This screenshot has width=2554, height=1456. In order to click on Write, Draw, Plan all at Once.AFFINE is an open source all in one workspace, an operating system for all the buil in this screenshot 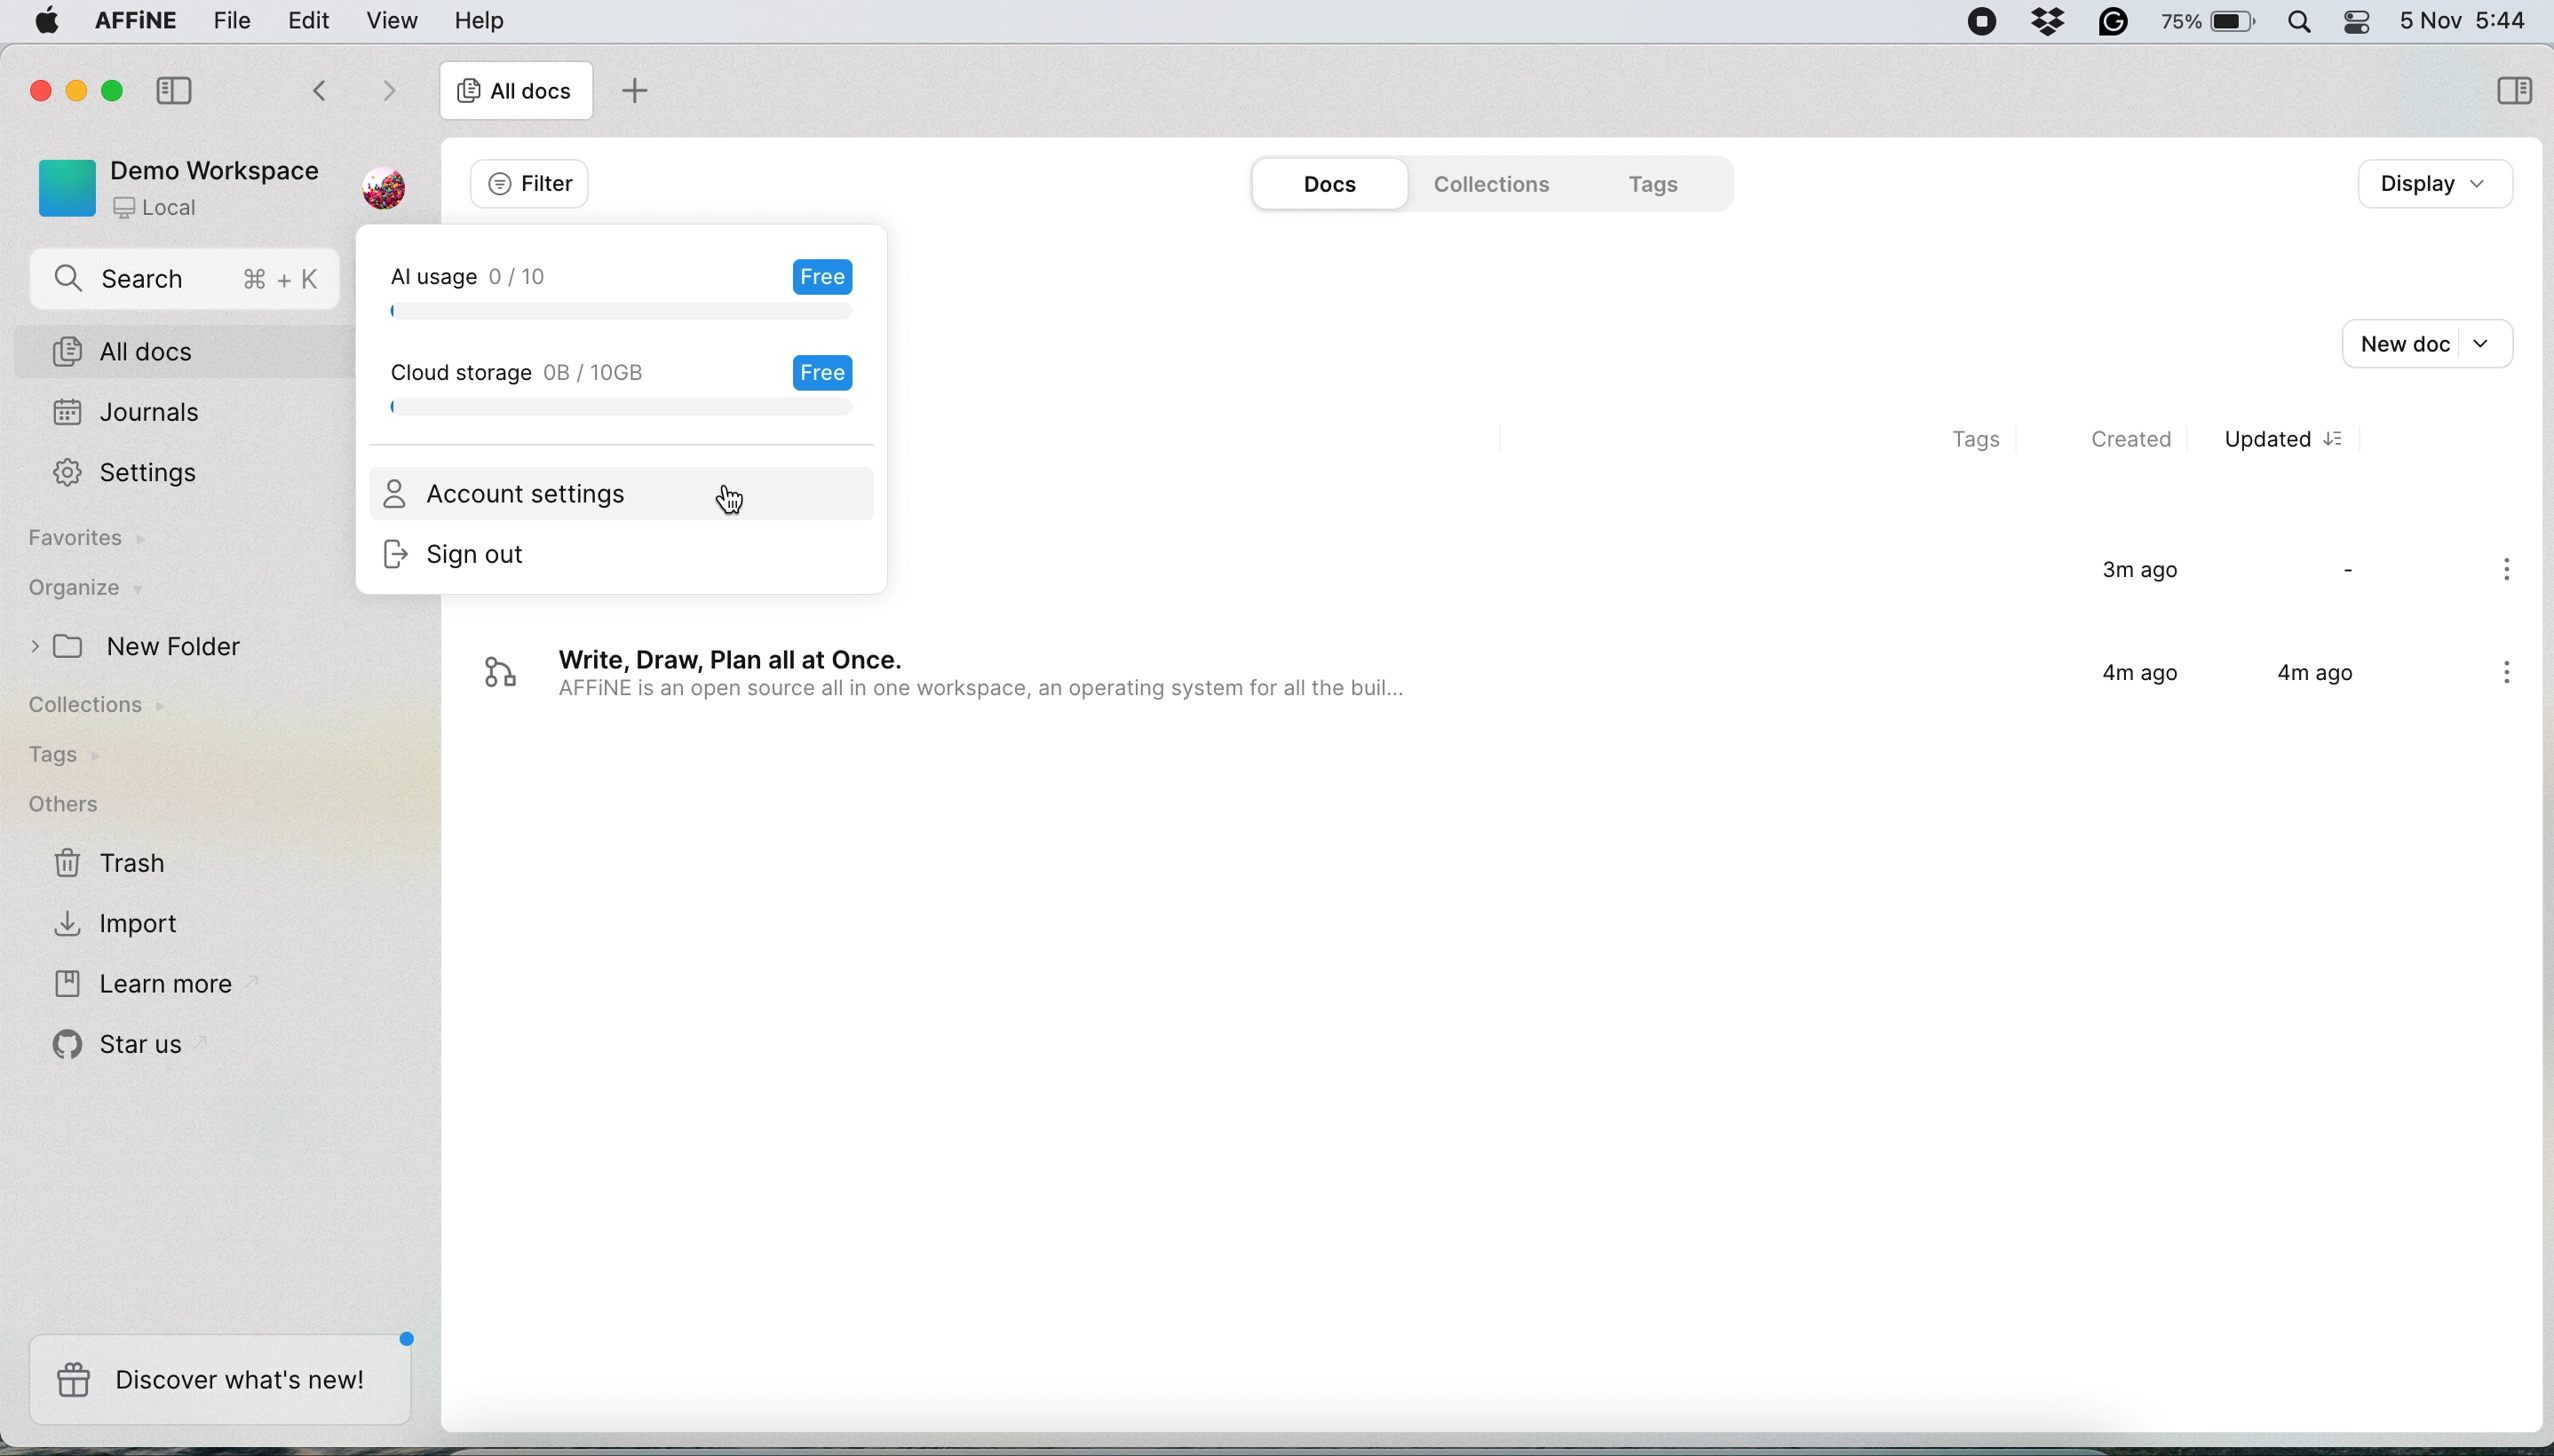, I will do `click(955, 683)`.